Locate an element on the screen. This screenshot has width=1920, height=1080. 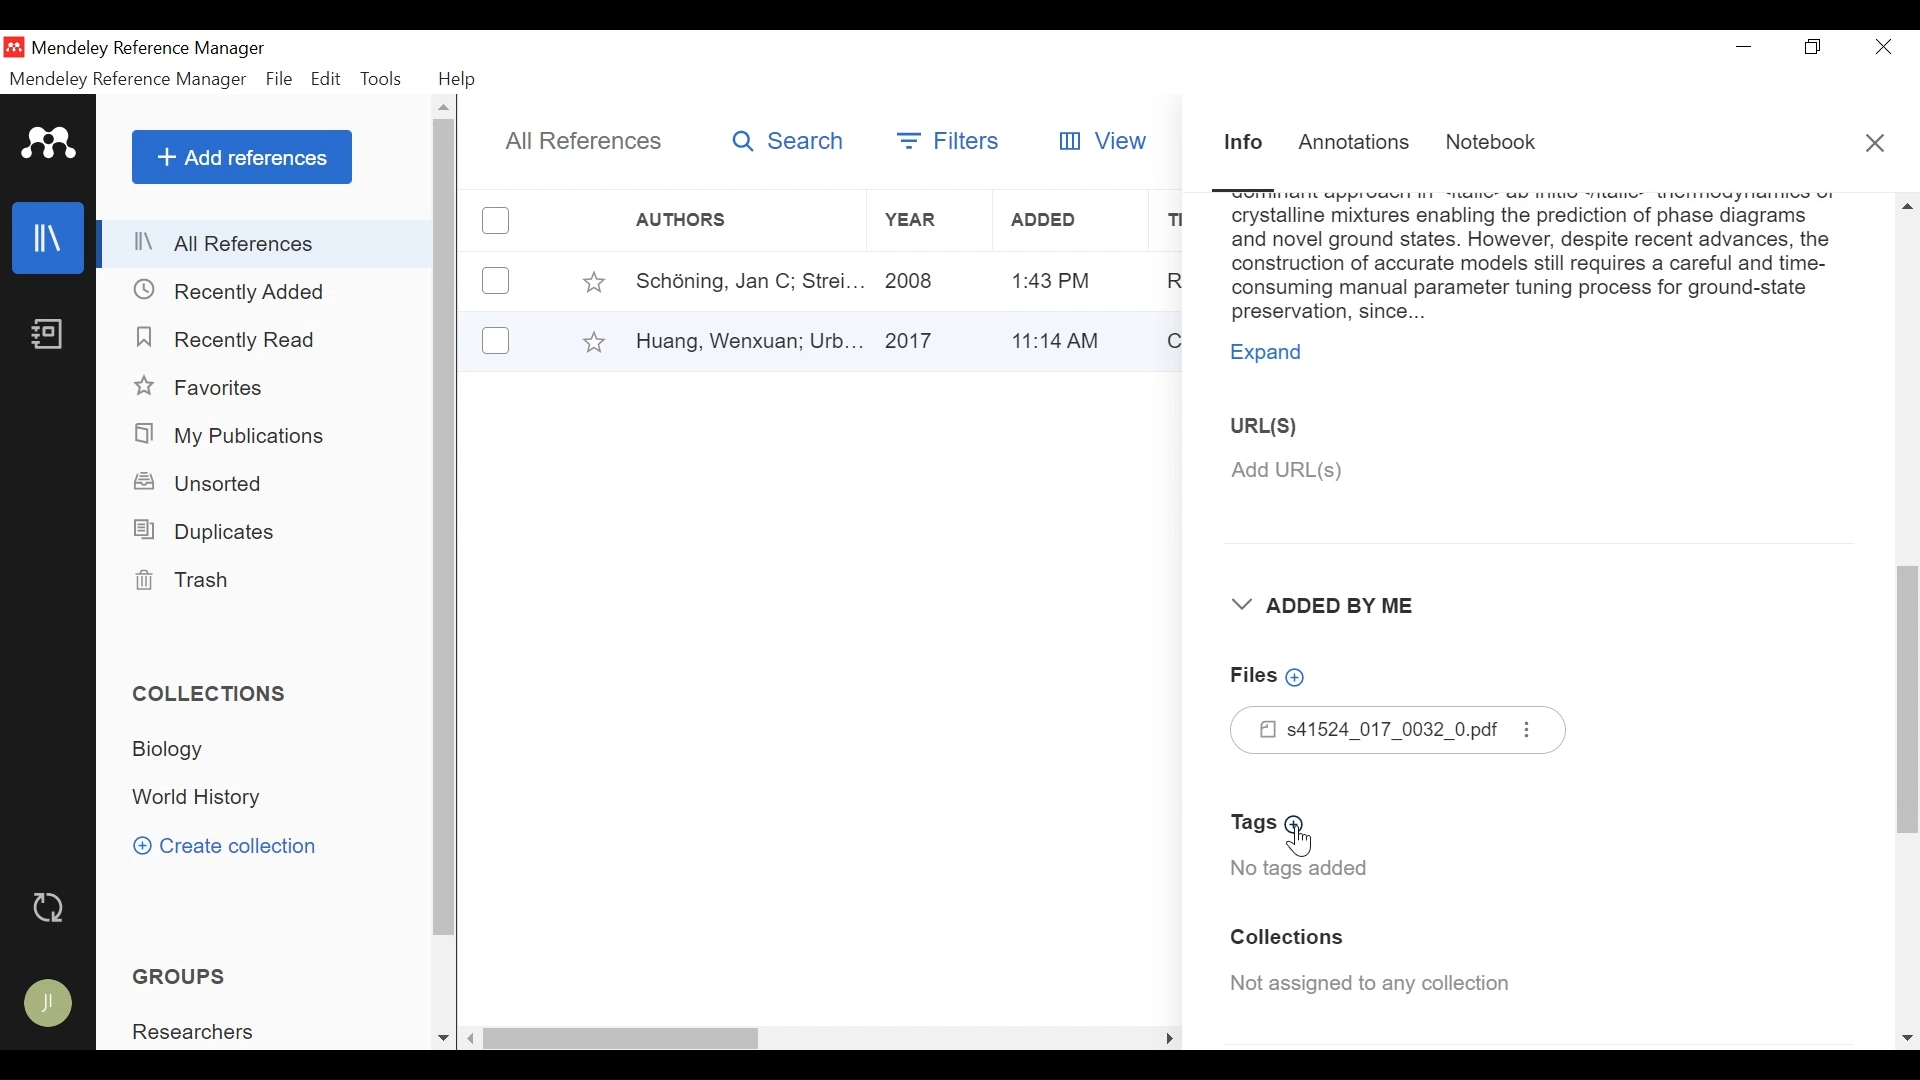
Files is located at coordinates (1400, 730).